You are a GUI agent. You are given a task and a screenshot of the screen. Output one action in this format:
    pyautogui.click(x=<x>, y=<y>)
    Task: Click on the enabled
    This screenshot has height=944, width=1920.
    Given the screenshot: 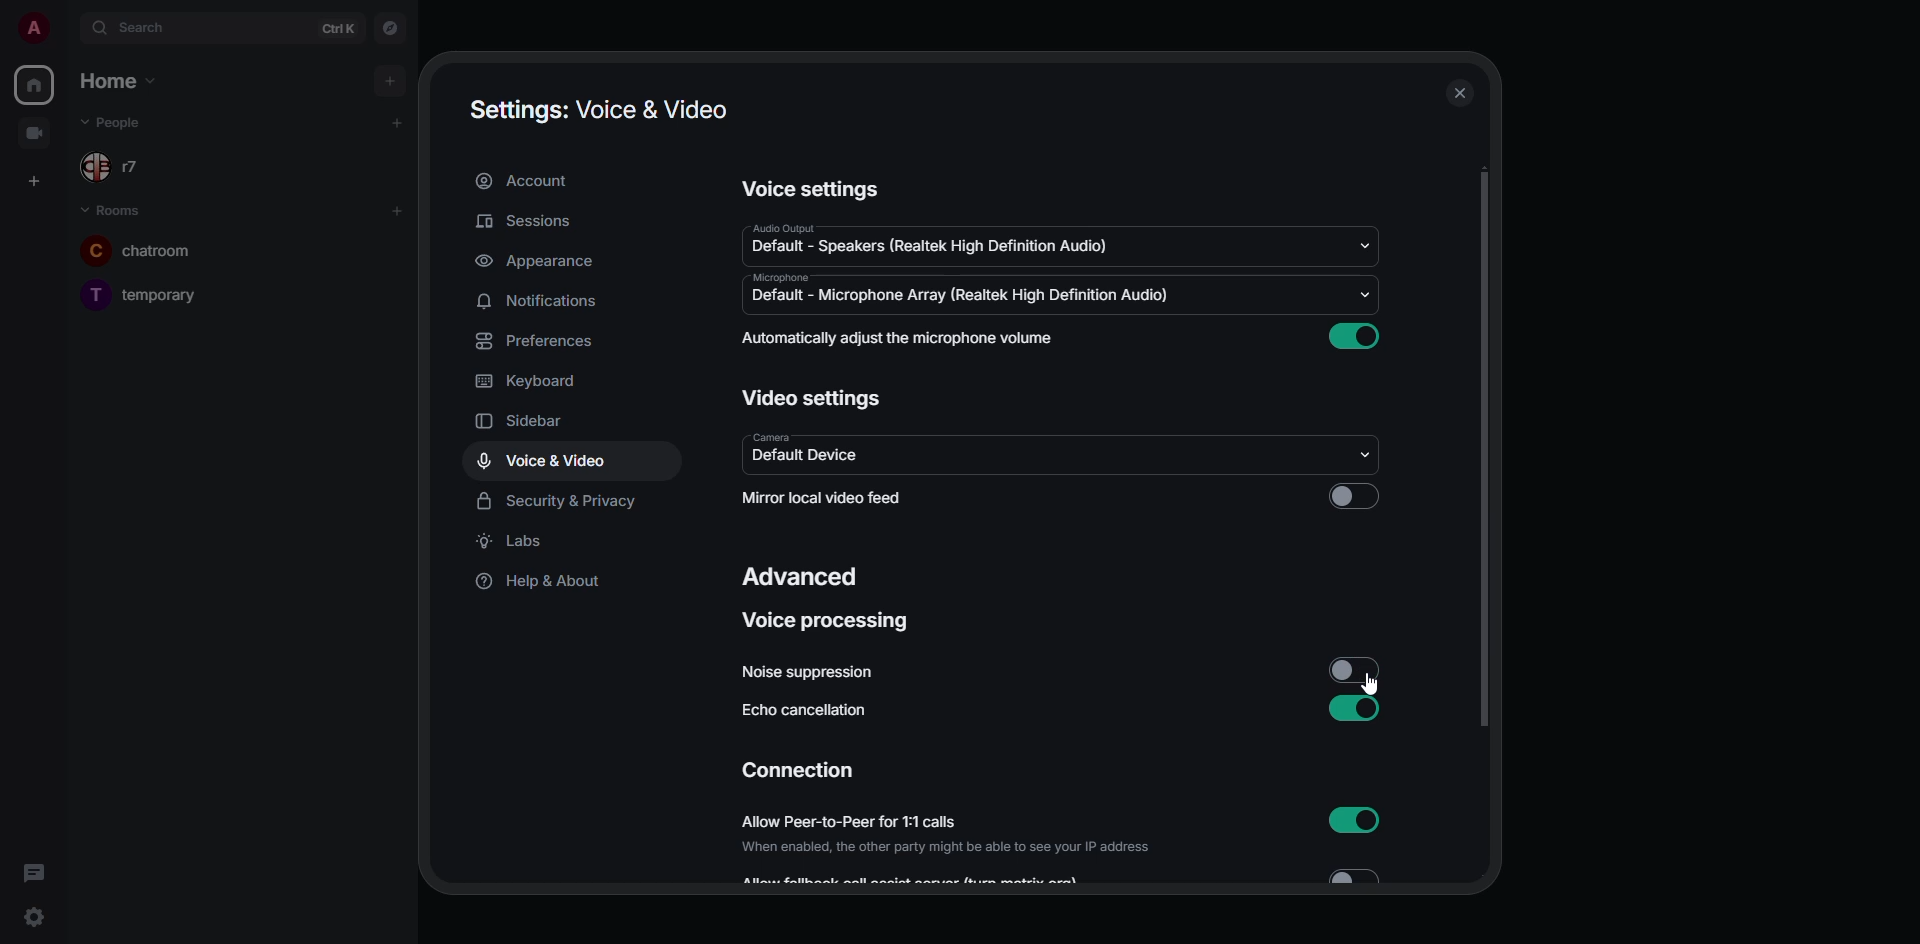 What is the action you would take?
    pyautogui.click(x=1363, y=820)
    